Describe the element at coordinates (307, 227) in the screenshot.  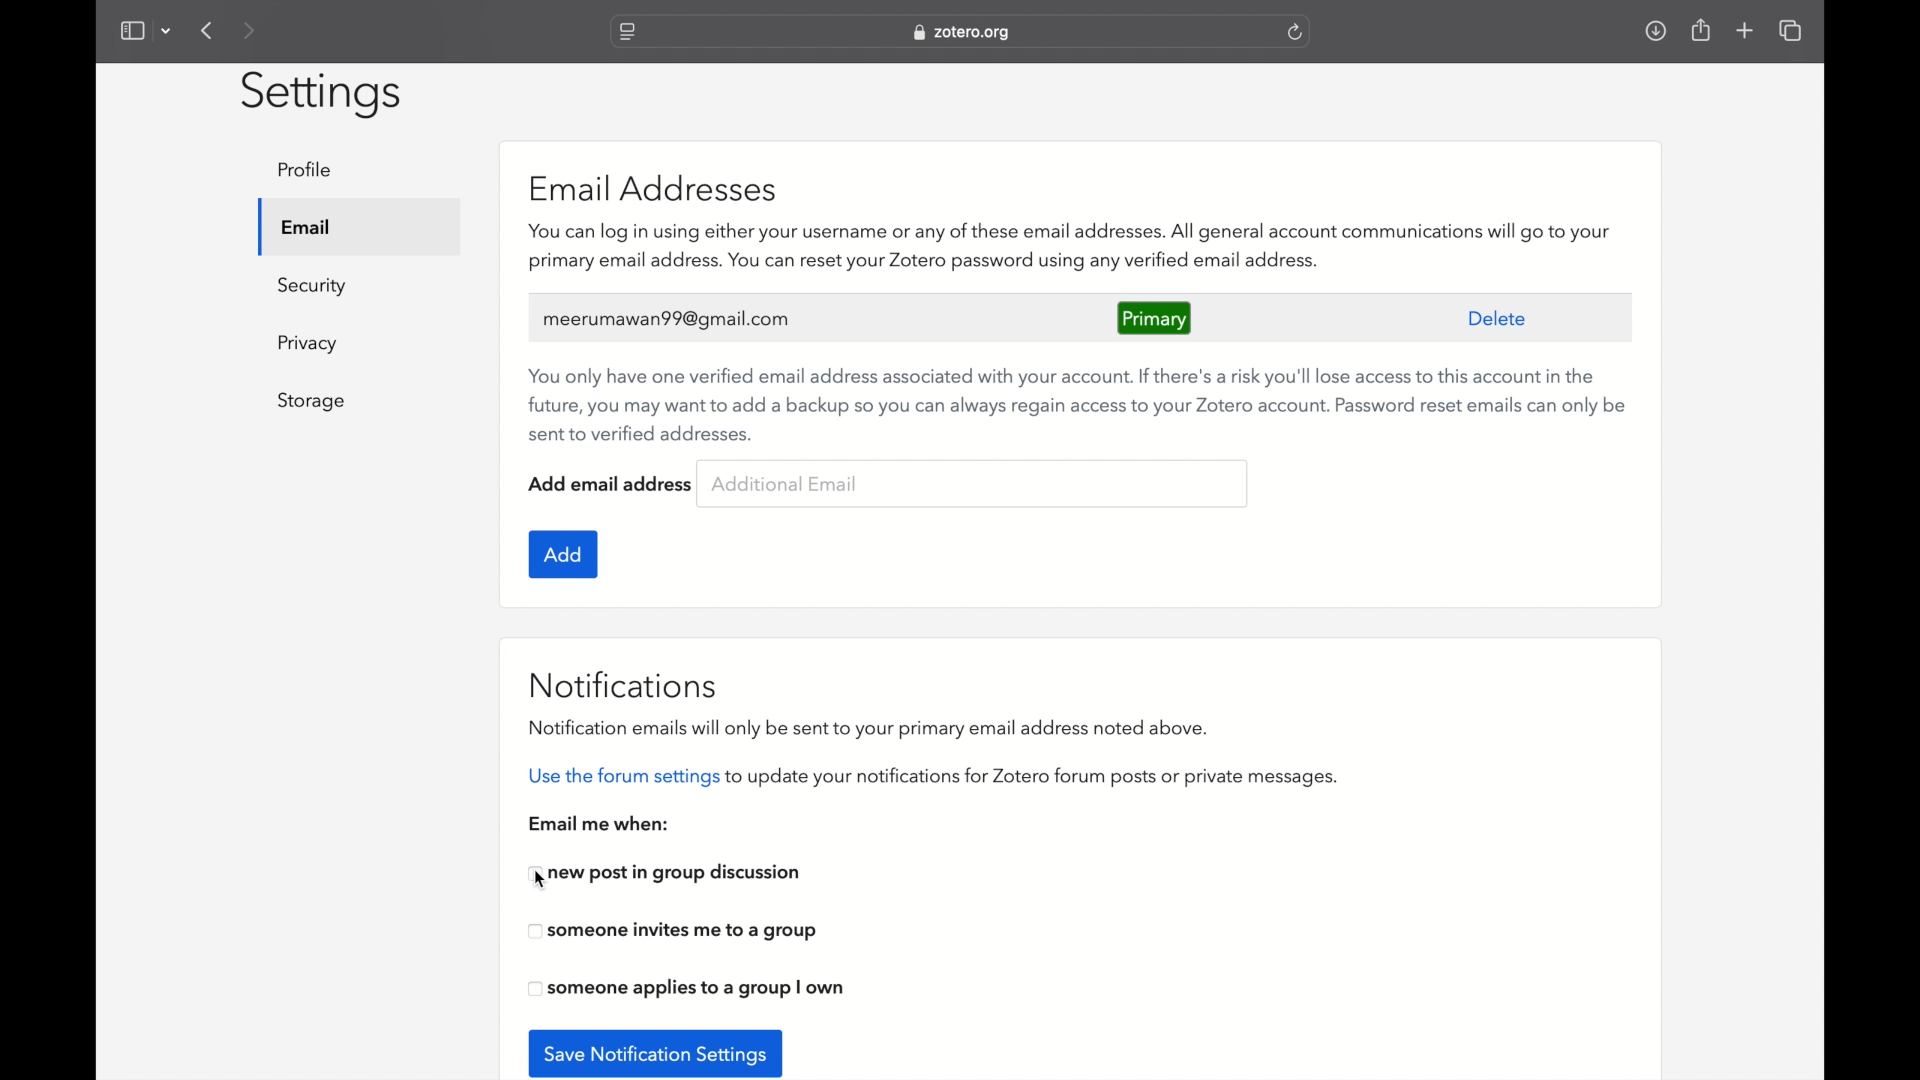
I see `email` at that location.